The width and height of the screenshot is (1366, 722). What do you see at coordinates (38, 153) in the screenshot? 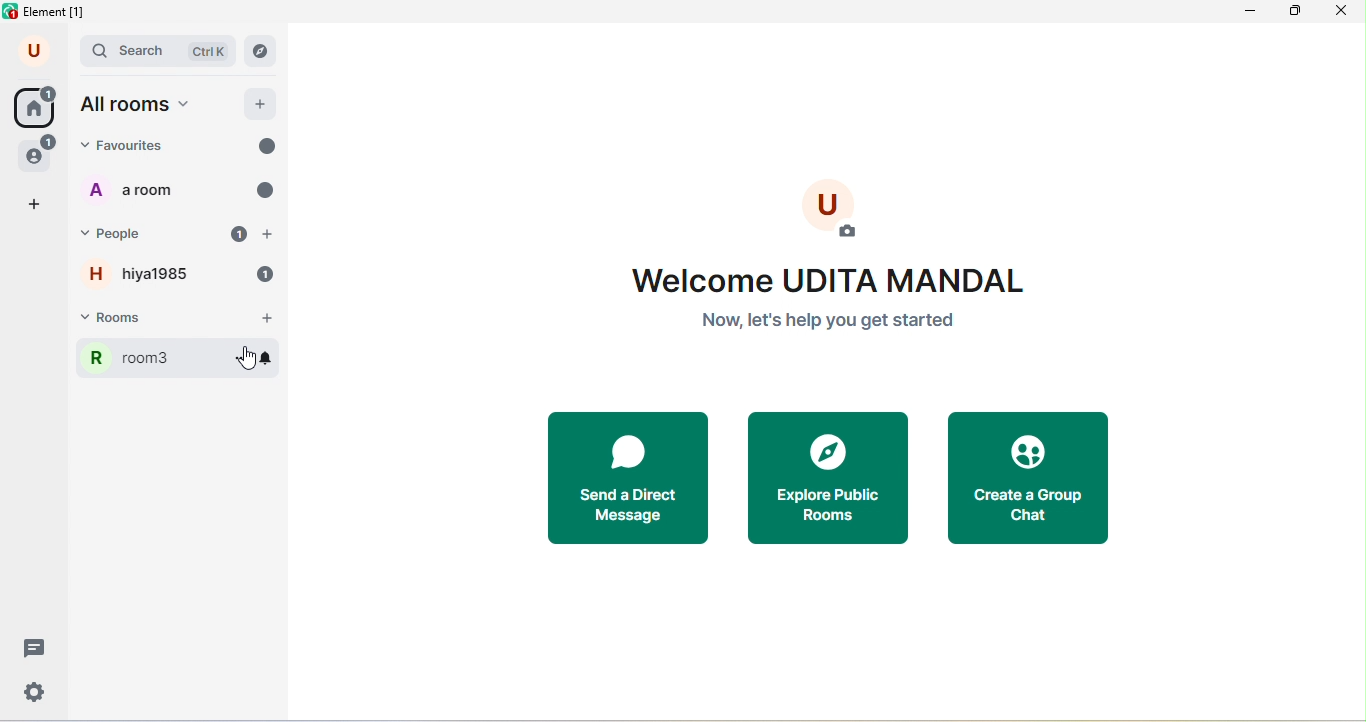
I see `people` at bounding box center [38, 153].